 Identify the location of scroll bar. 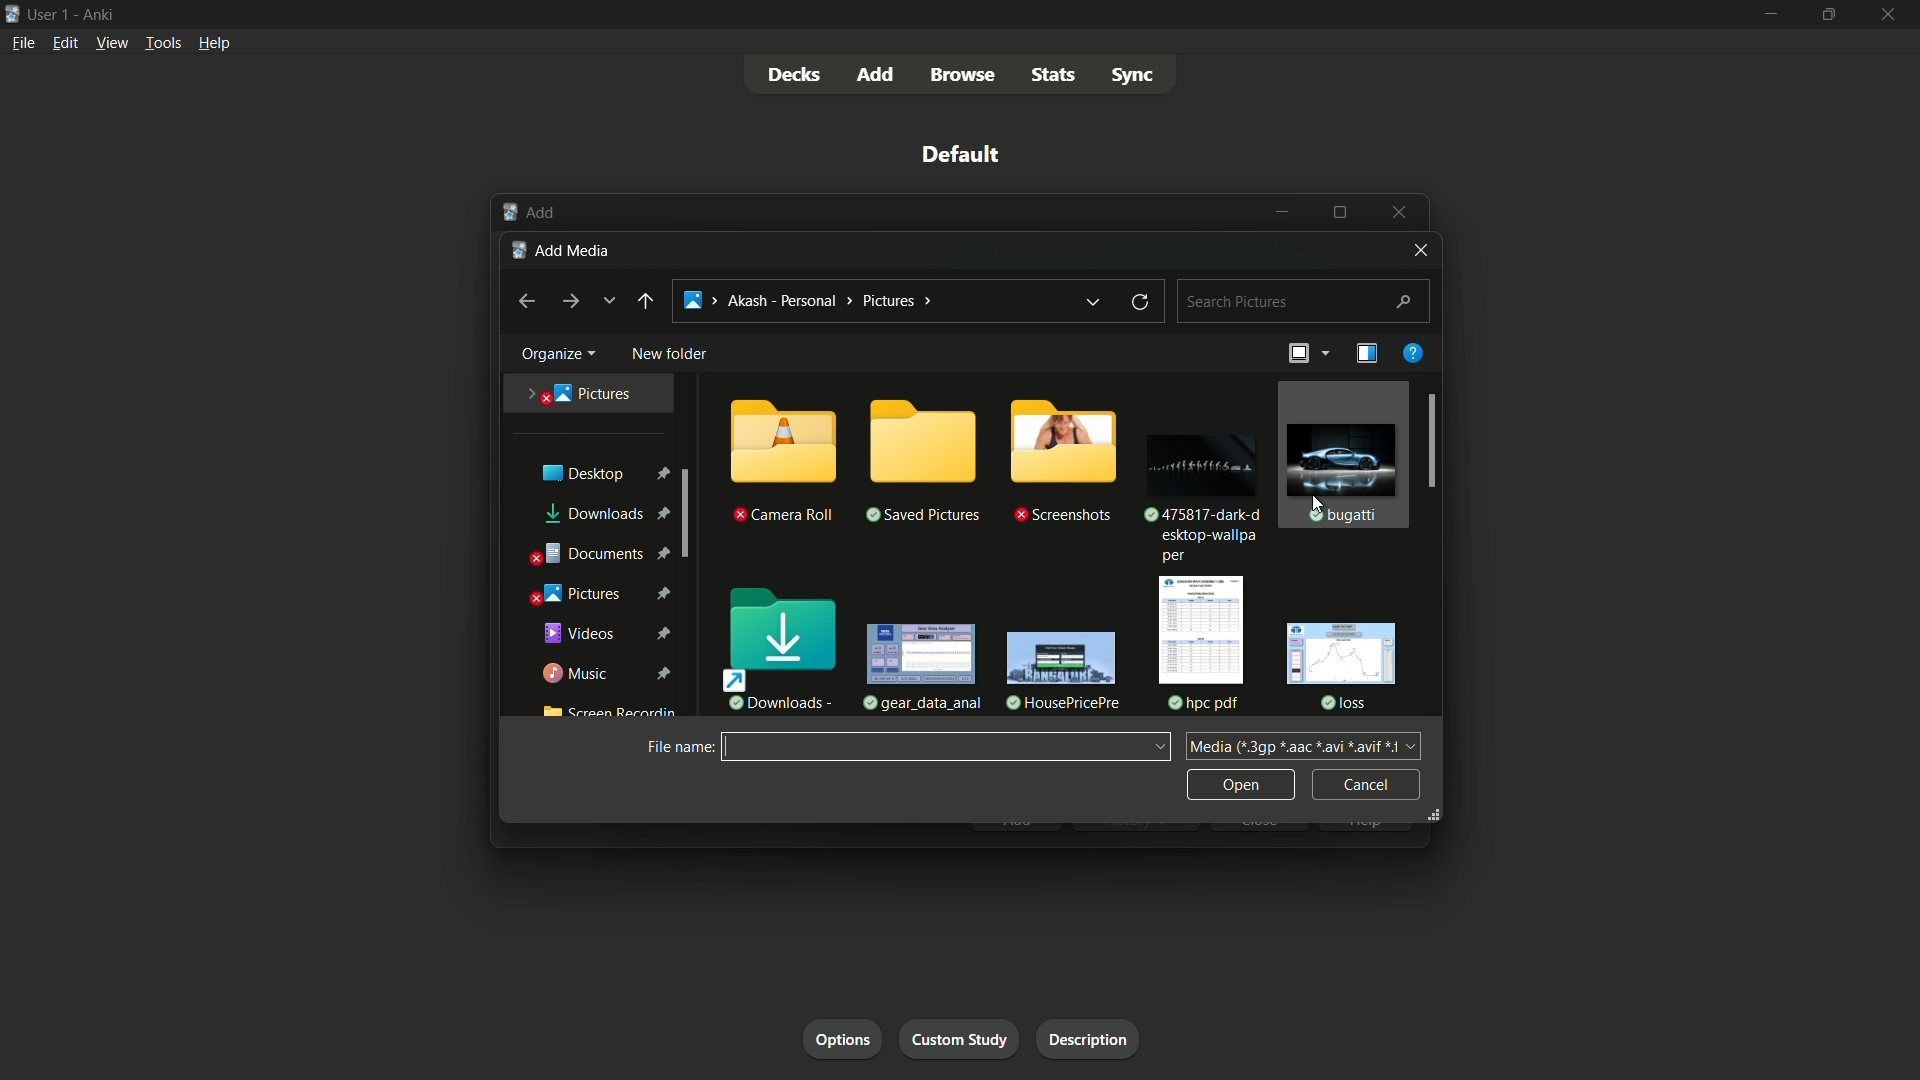
(1431, 441).